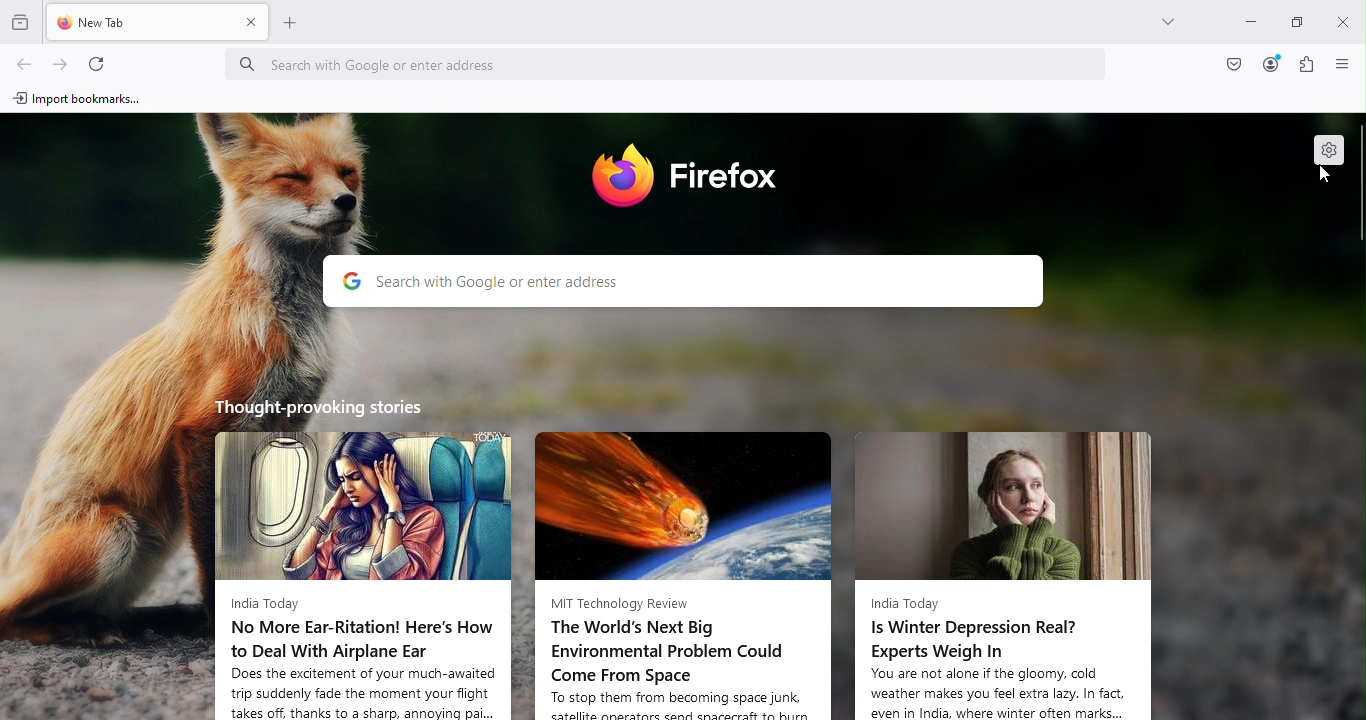 Image resolution: width=1366 pixels, height=720 pixels. I want to click on Save to pocket, so click(1230, 66).